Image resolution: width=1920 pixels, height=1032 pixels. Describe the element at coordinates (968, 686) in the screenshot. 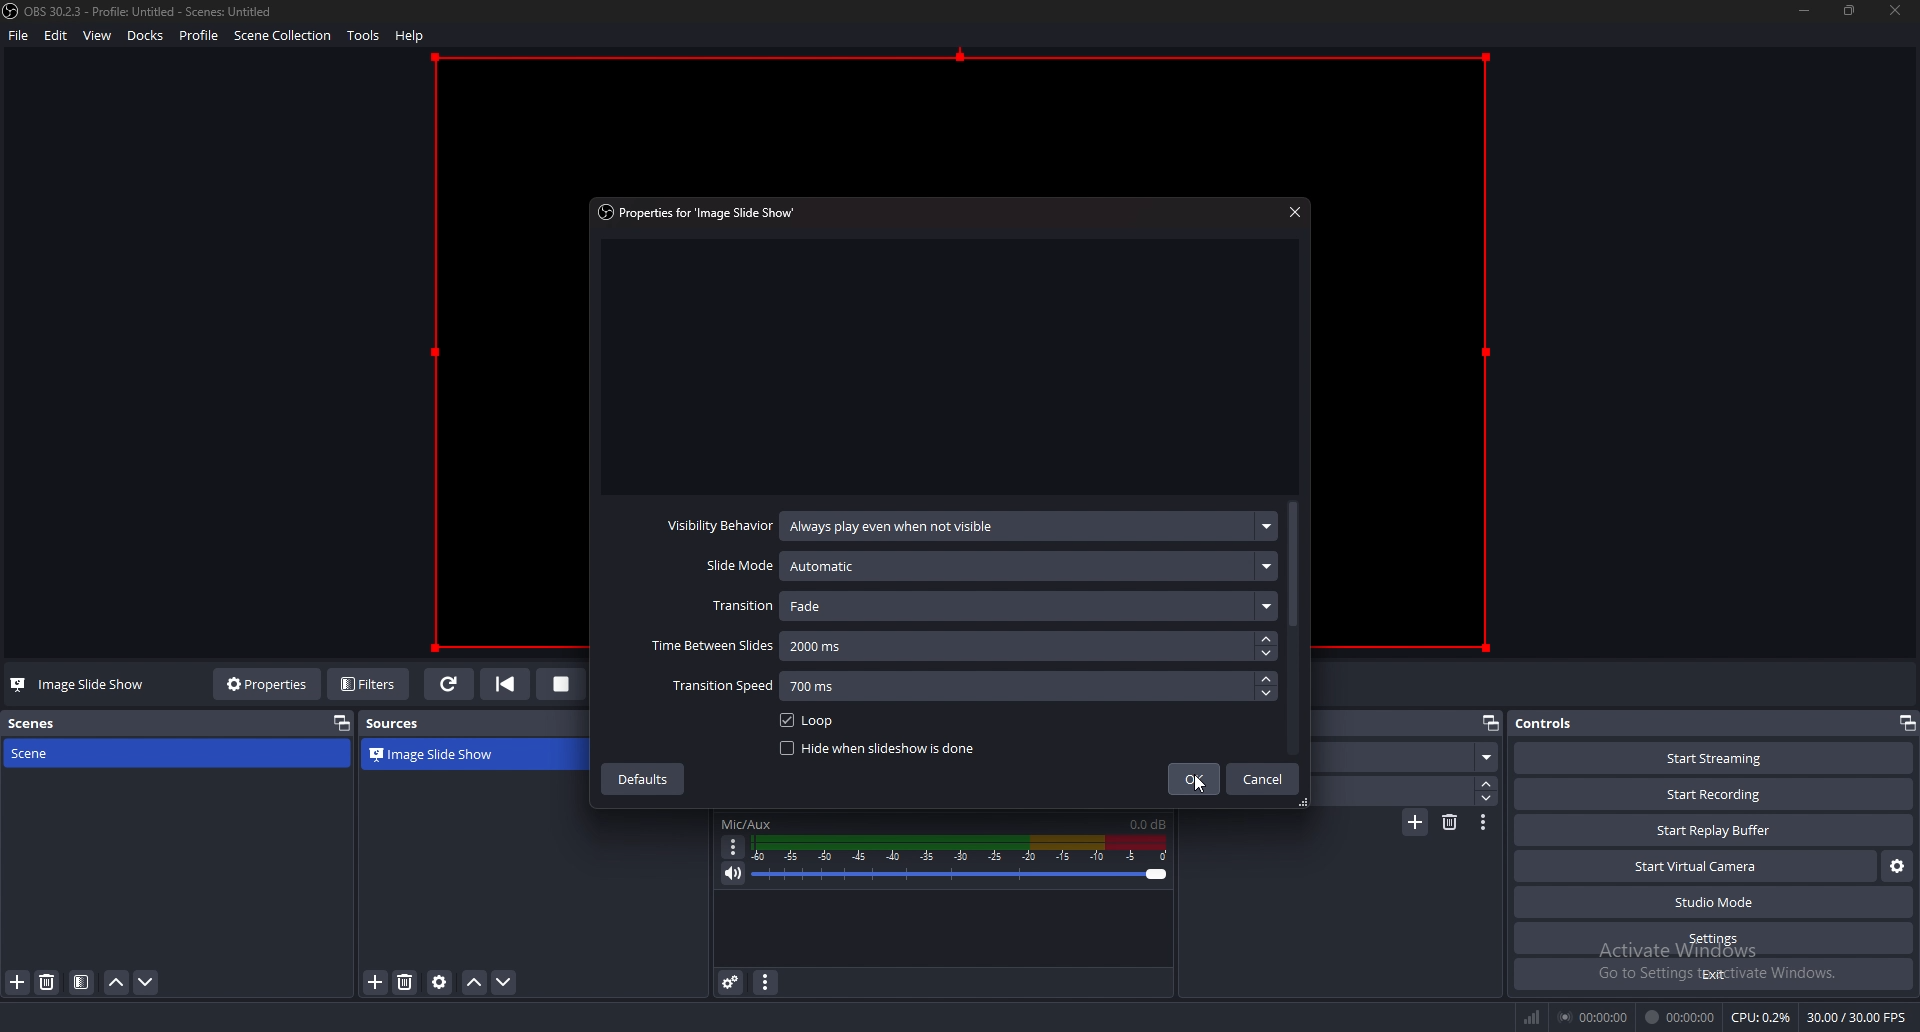

I see `transition speed` at that location.